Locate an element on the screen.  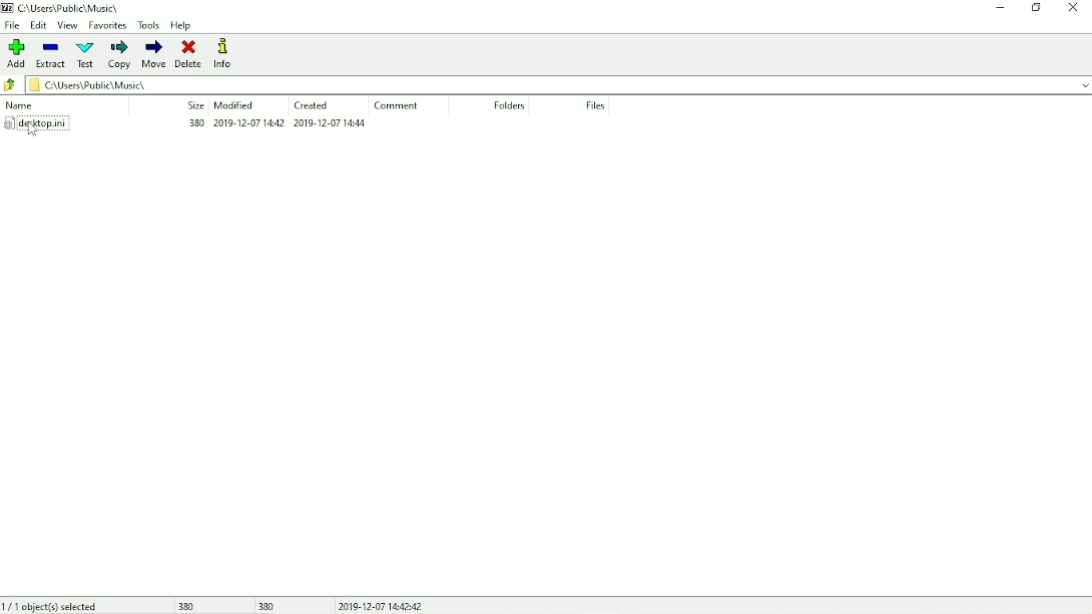
Move is located at coordinates (154, 54).